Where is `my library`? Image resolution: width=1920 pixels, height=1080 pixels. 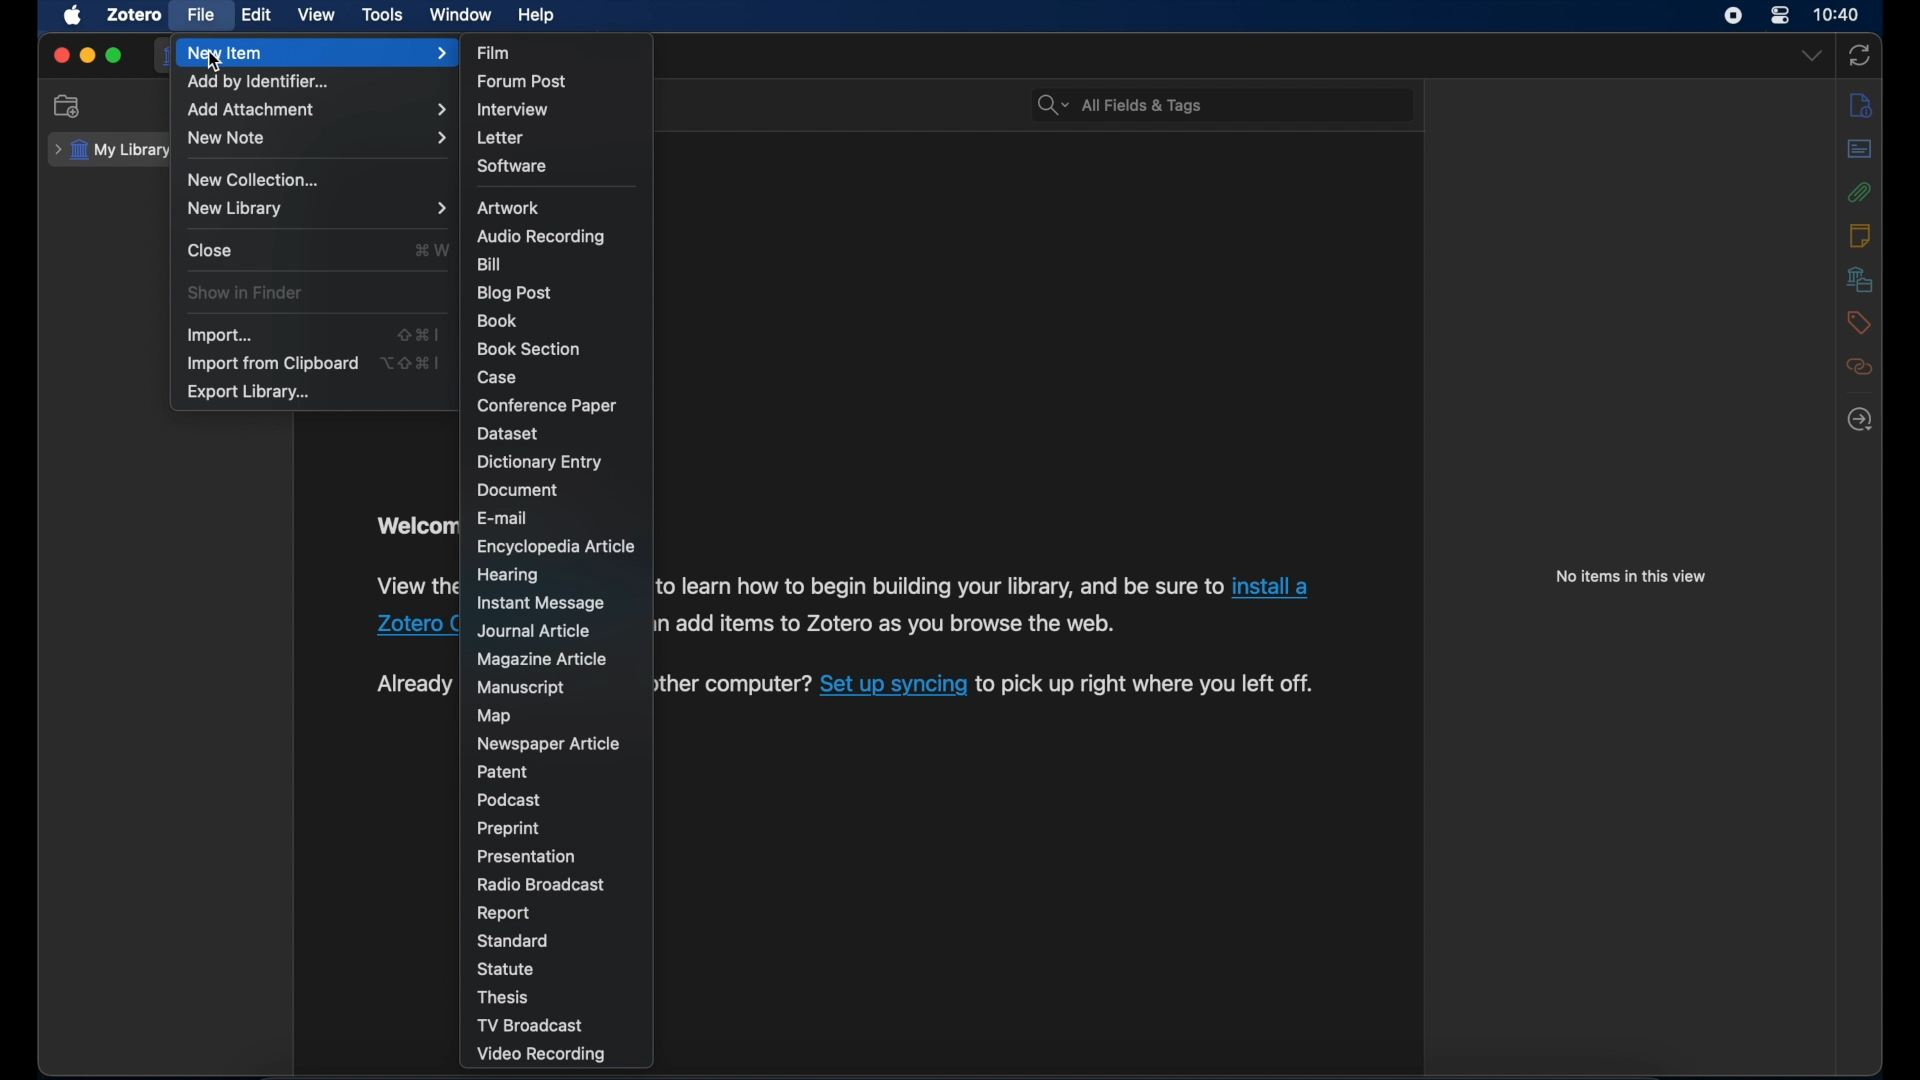 my library is located at coordinates (110, 149).